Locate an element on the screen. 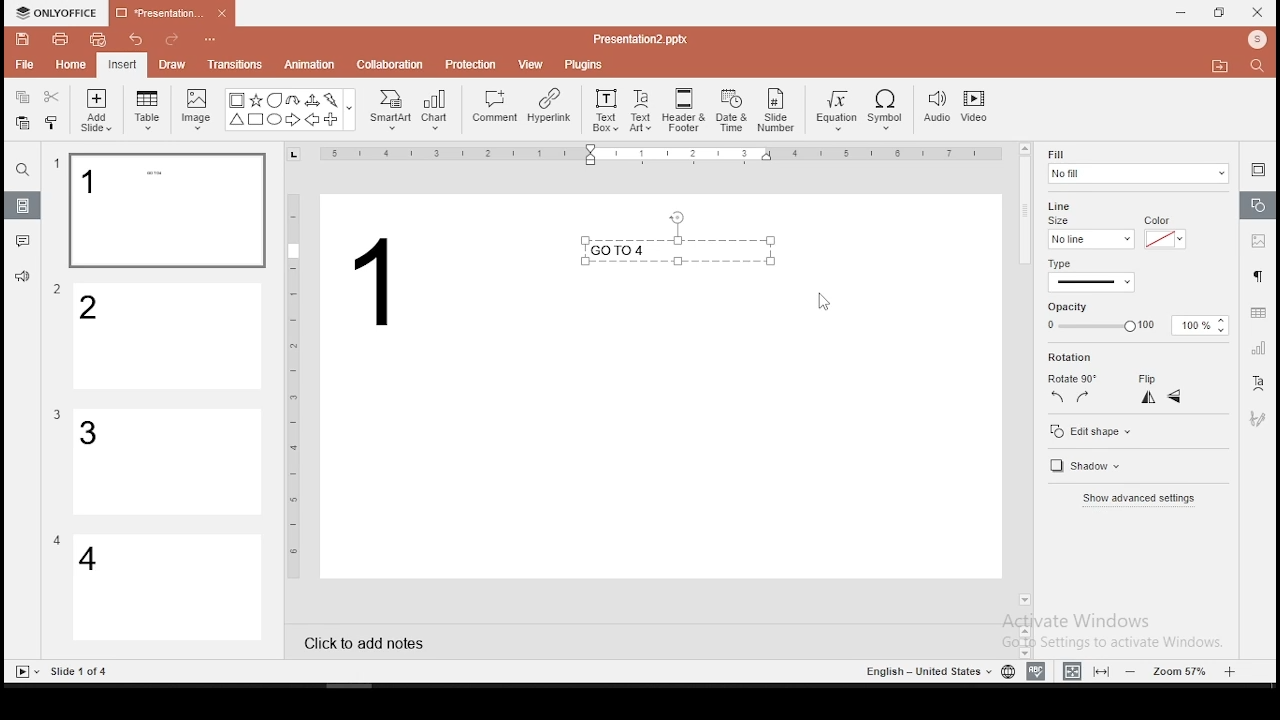 This screenshot has width=1280, height=720. image settings is located at coordinates (1256, 243).